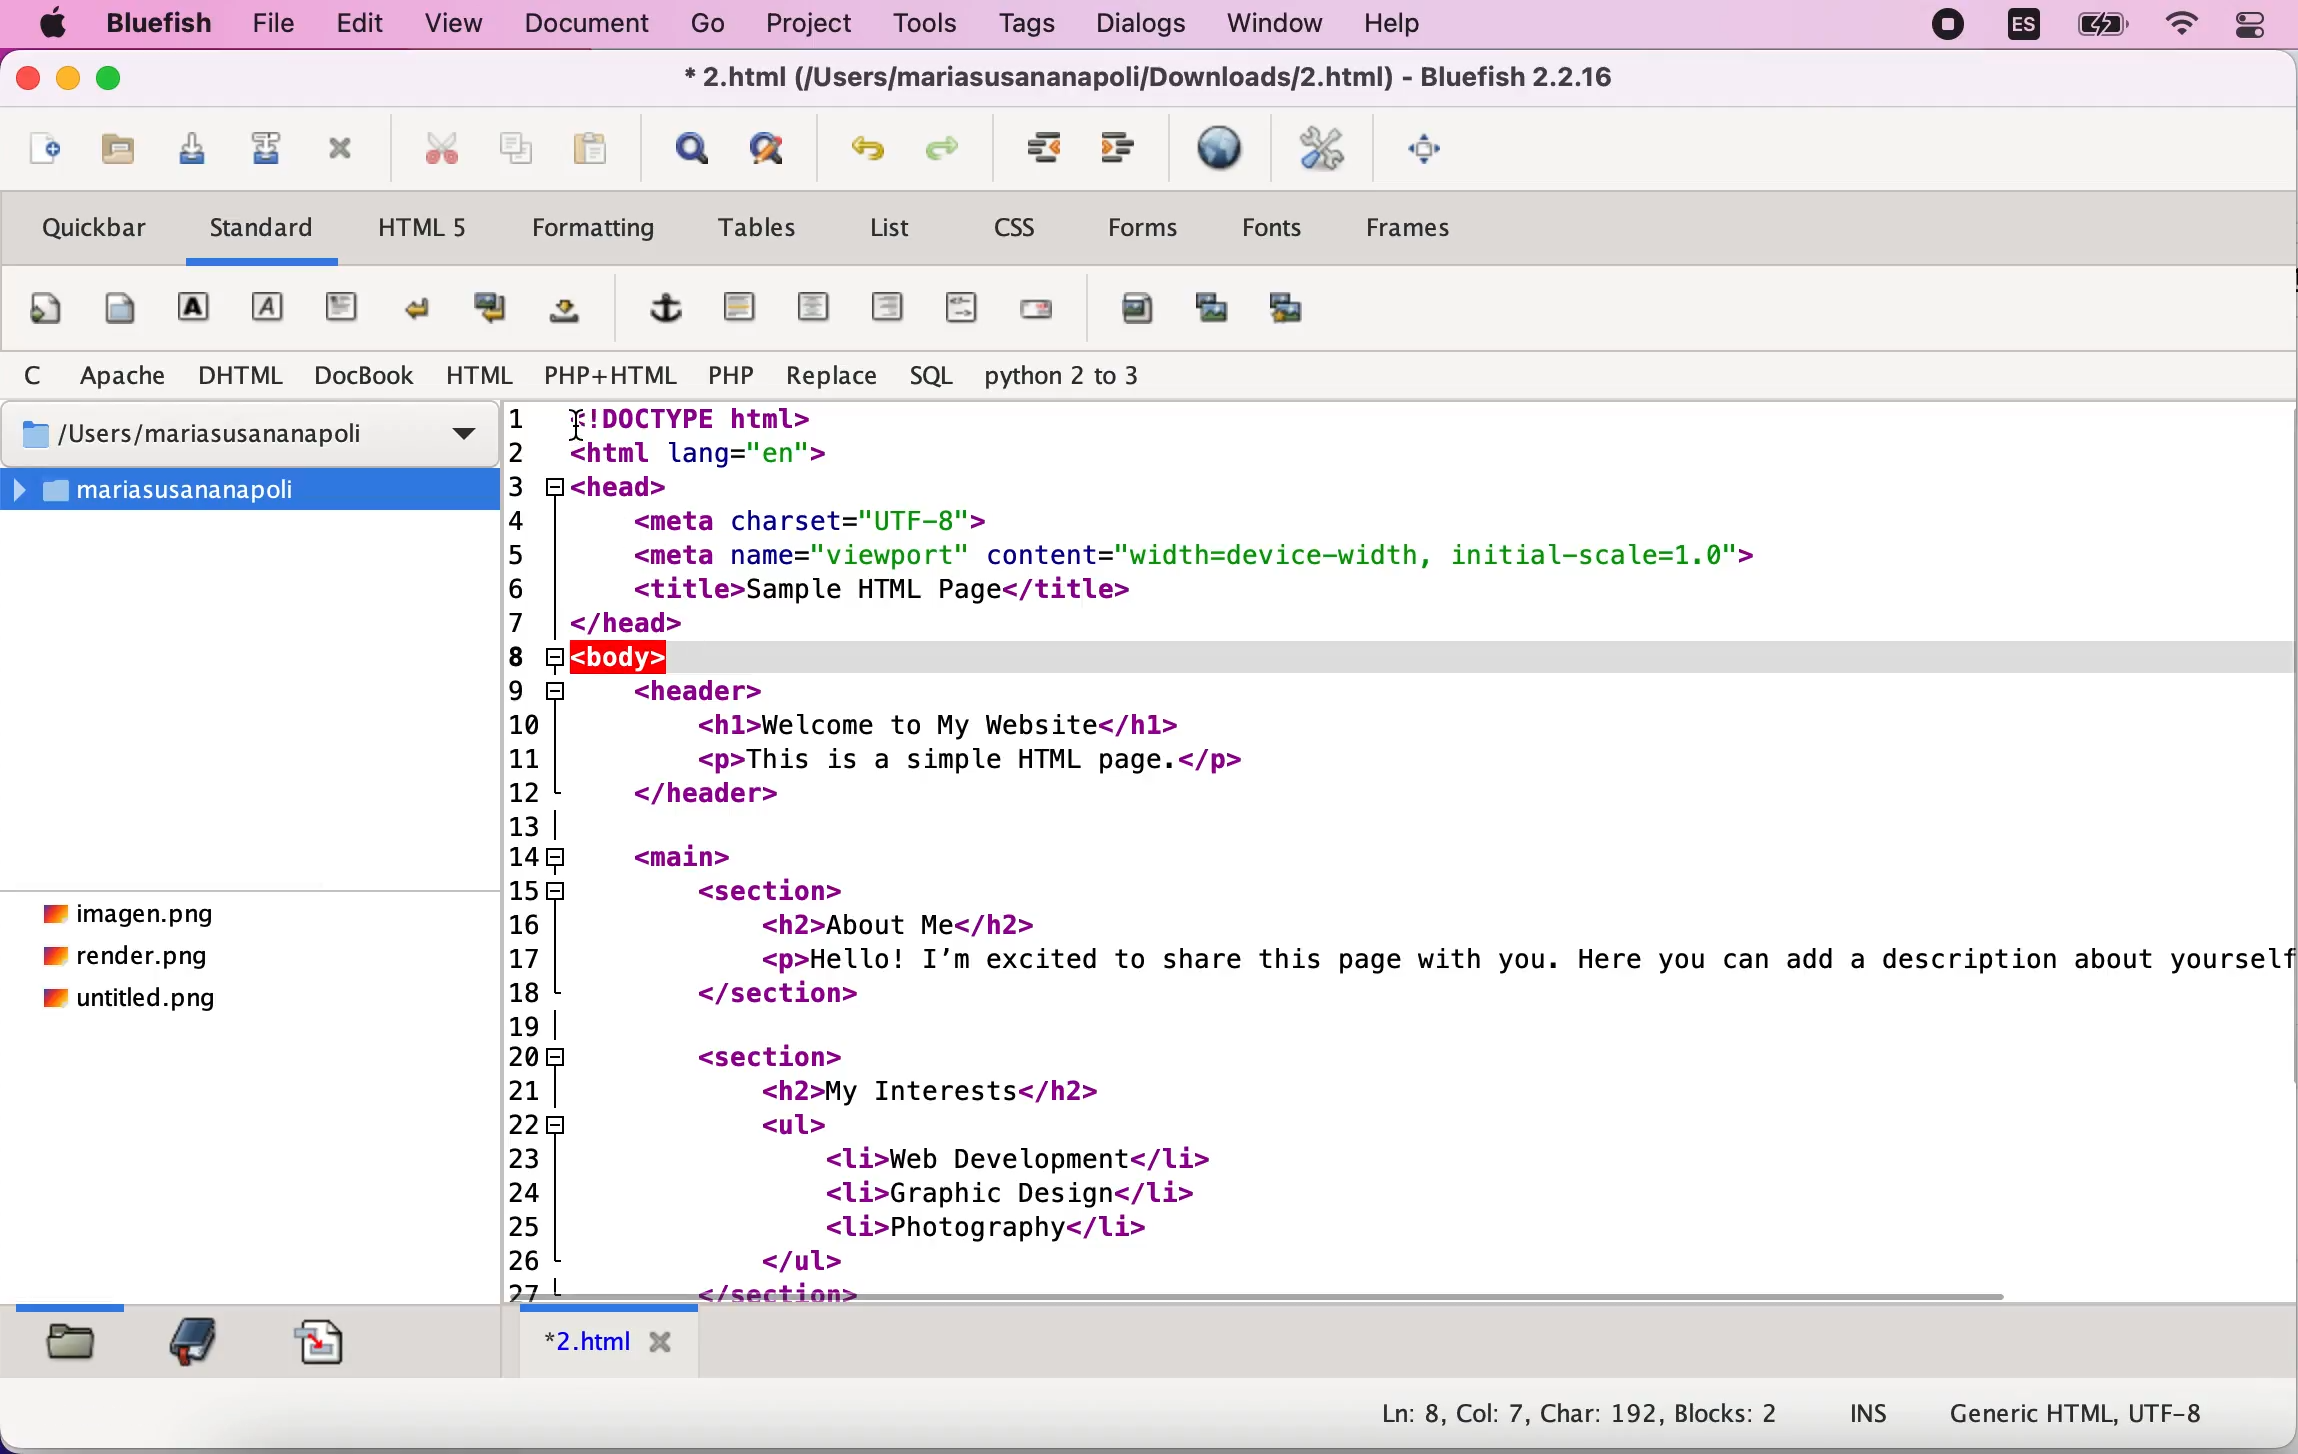 This screenshot has width=2298, height=1454. I want to click on css, so click(1025, 235).